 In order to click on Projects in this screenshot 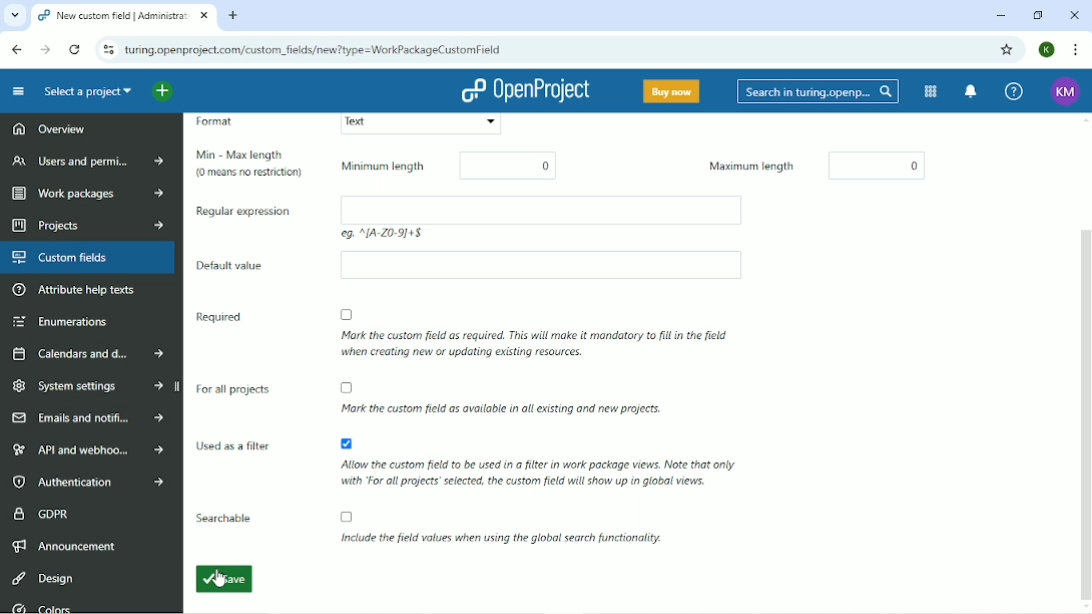, I will do `click(85, 225)`.